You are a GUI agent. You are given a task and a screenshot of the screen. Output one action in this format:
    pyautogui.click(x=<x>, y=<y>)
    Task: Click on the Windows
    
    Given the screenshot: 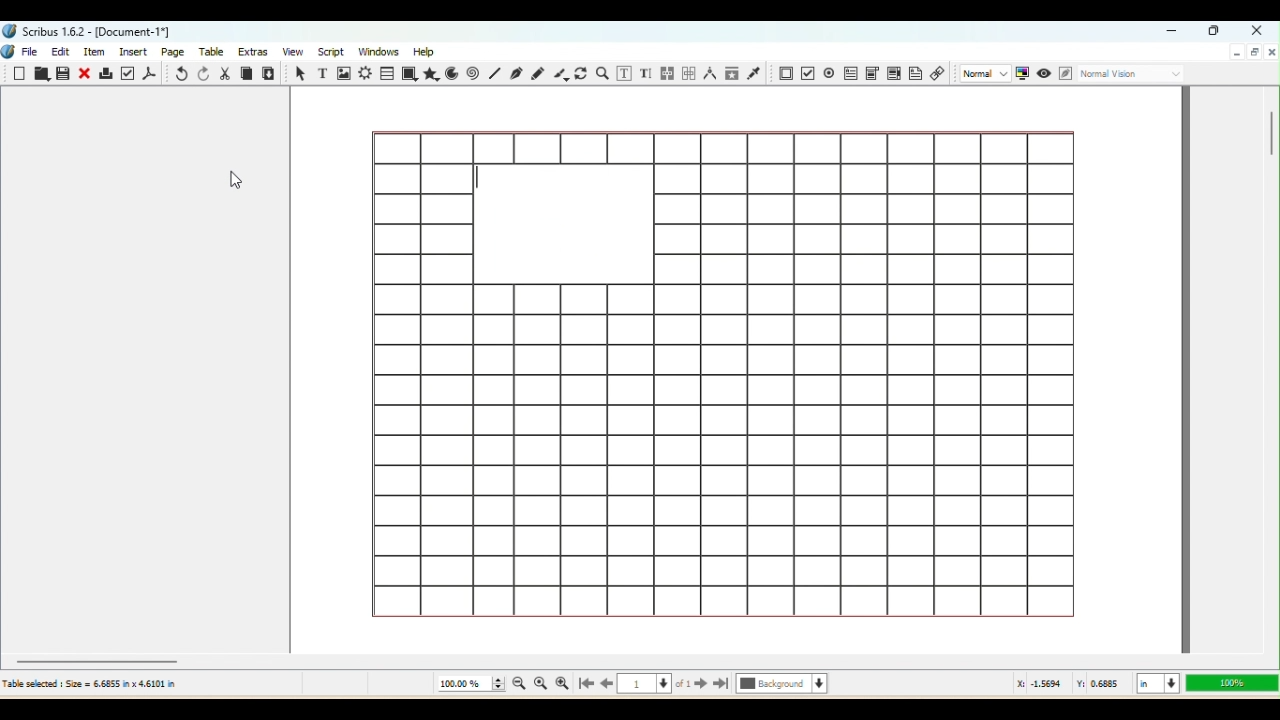 What is the action you would take?
    pyautogui.click(x=380, y=50)
    